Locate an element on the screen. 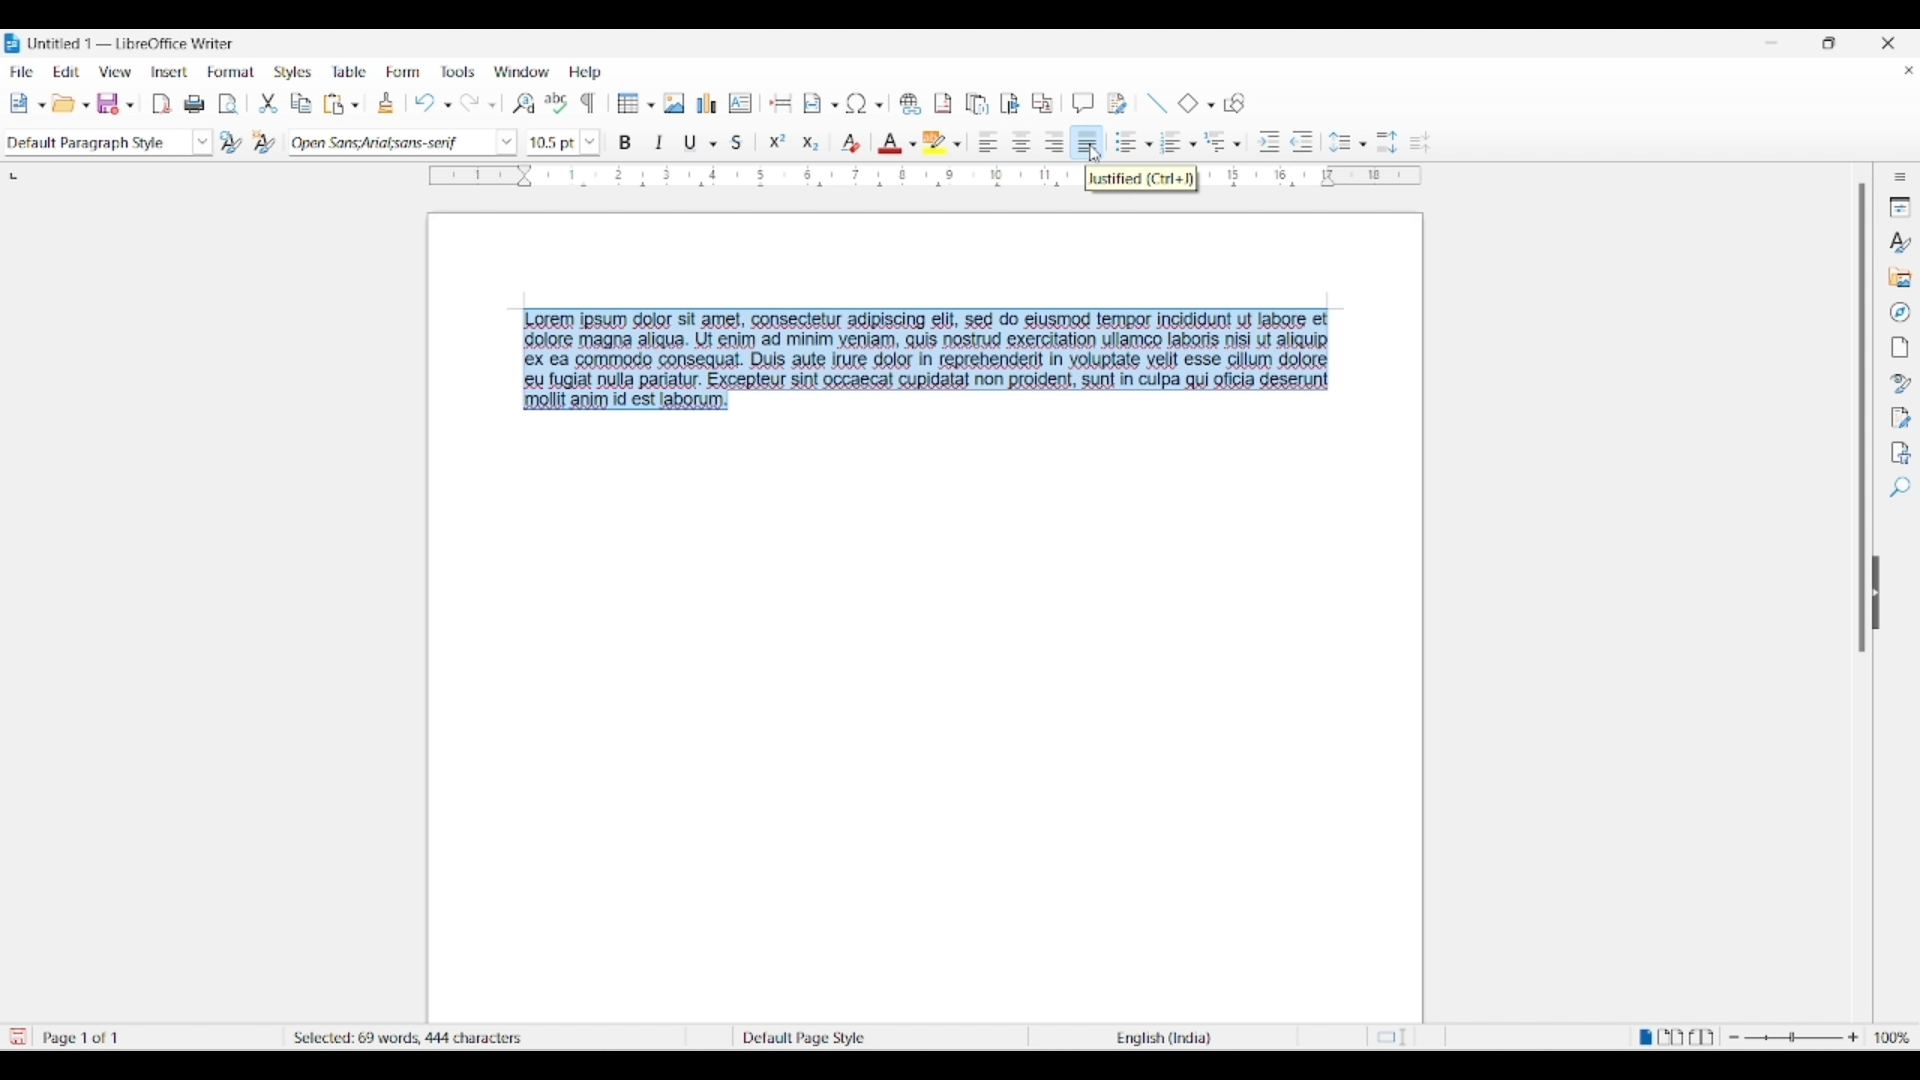 The width and height of the screenshot is (1920, 1080). Help is located at coordinates (585, 72).